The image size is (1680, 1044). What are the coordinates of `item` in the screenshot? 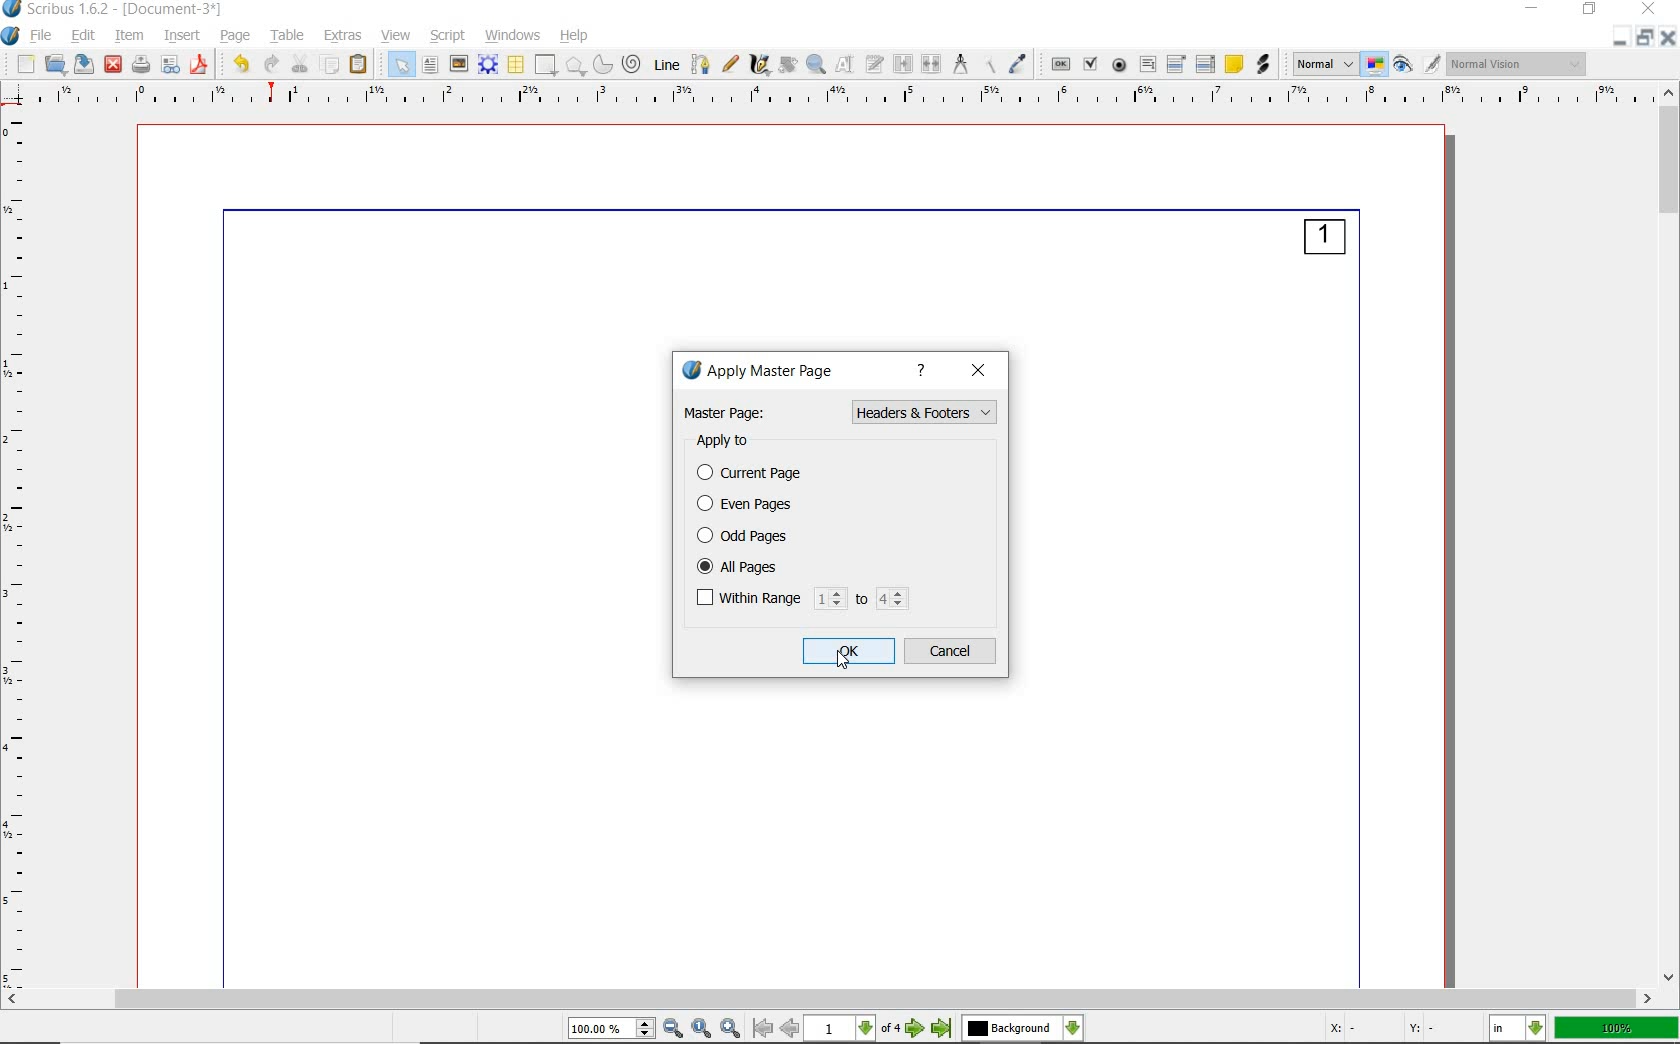 It's located at (129, 36).